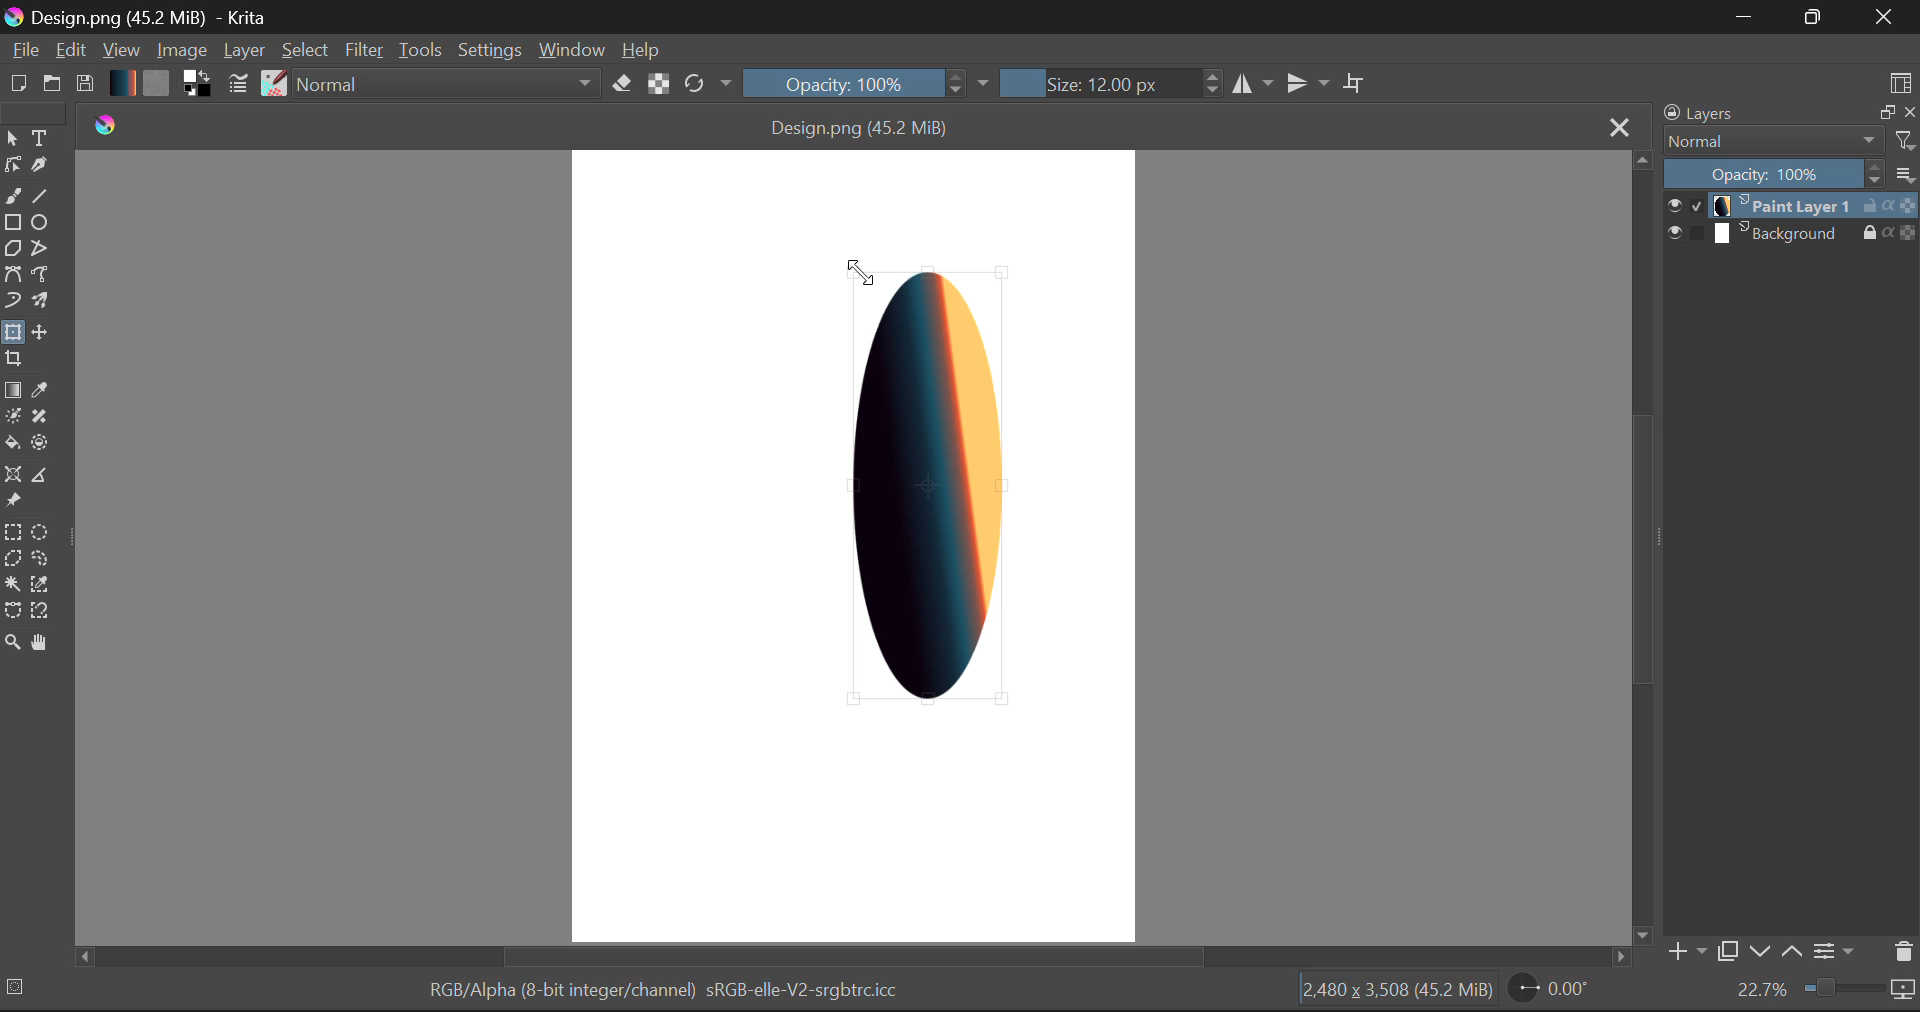 This screenshot has height=1012, width=1920. I want to click on Background Layer, so click(1792, 233).